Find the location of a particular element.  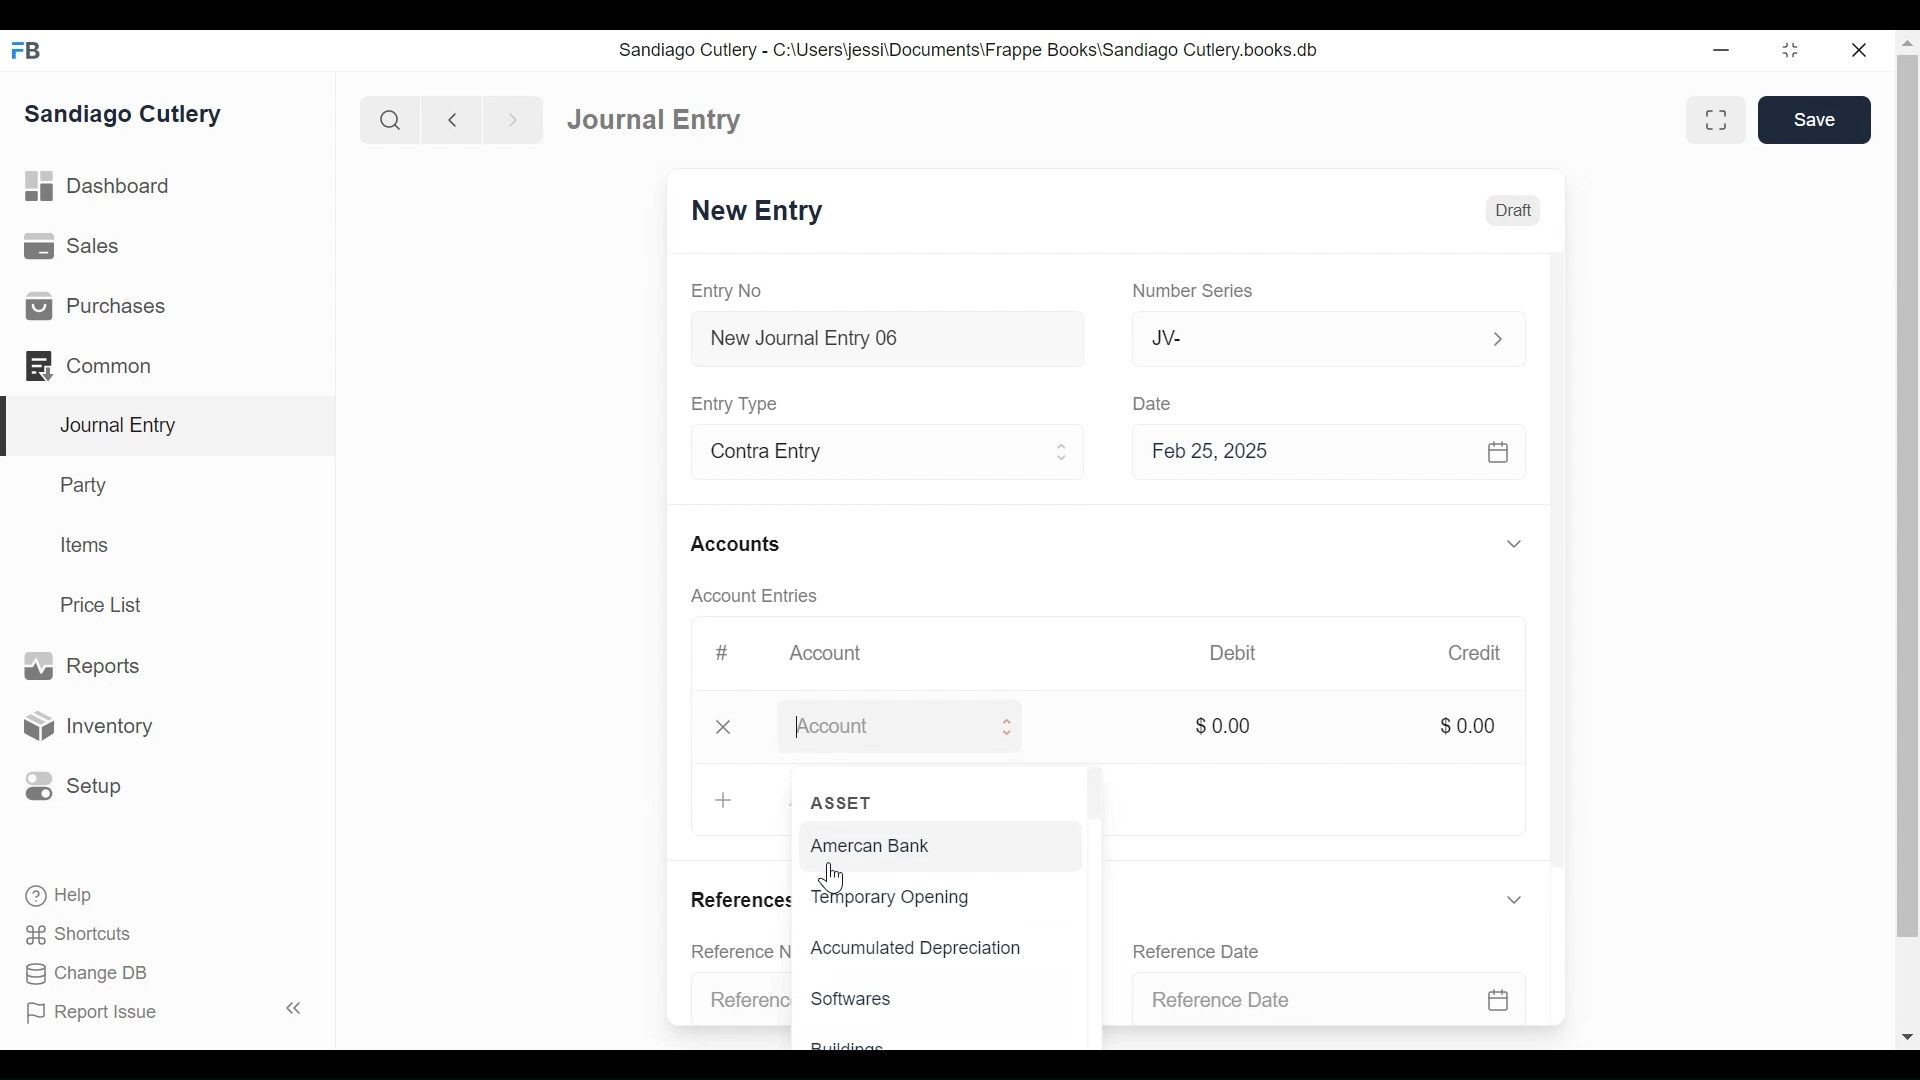

New Entry is located at coordinates (756, 208).